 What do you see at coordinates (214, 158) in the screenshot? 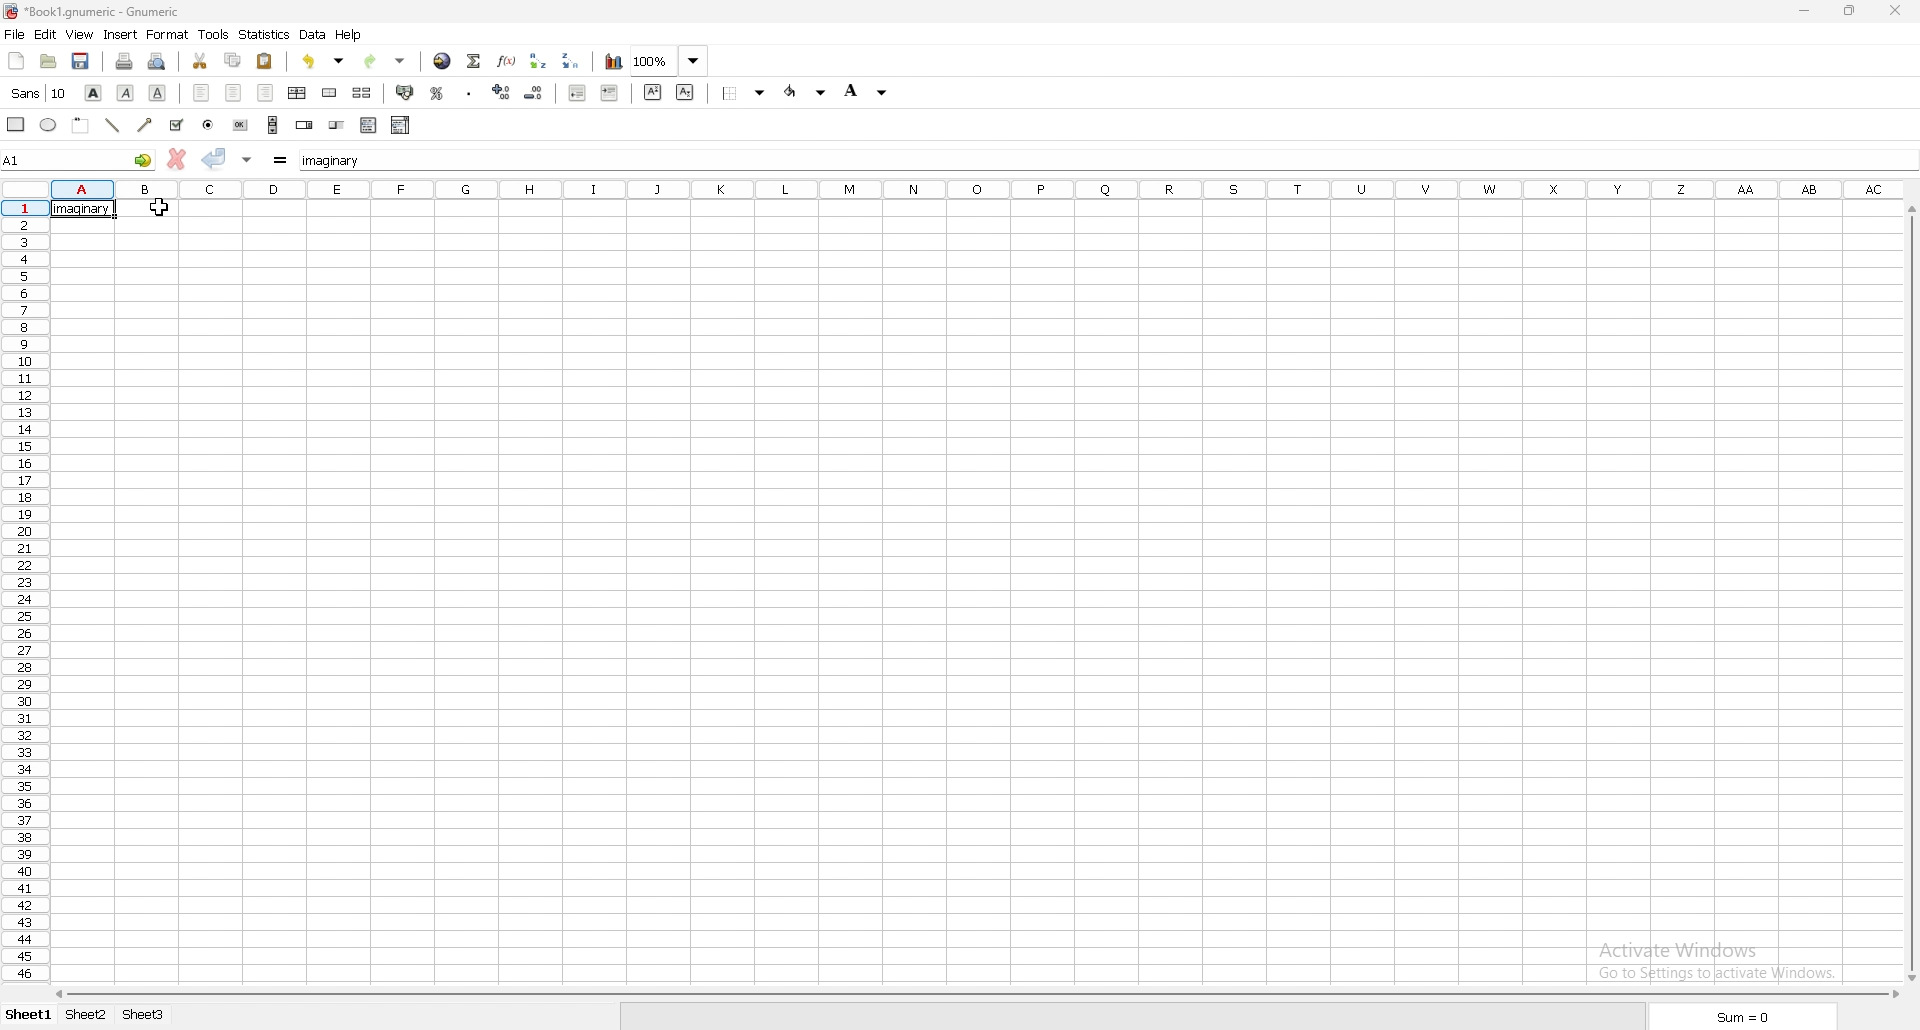
I see `accept changes` at bounding box center [214, 158].